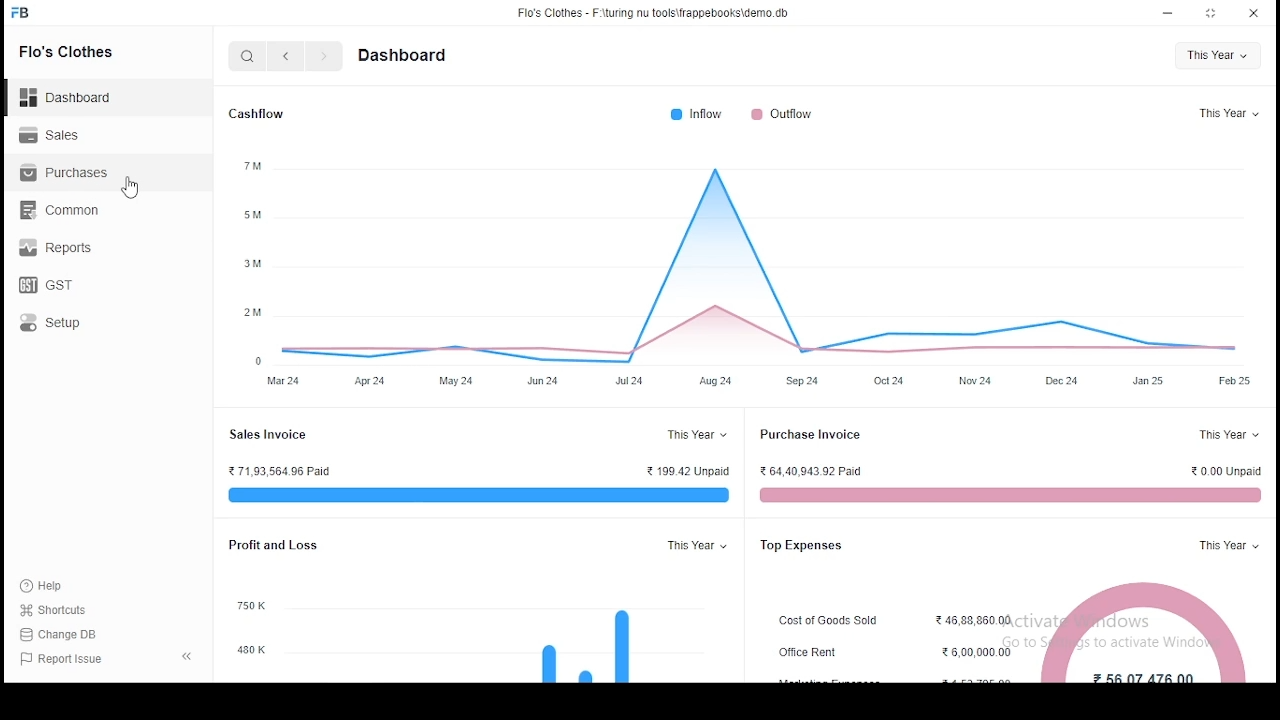  What do you see at coordinates (75, 91) in the screenshot?
I see `dashboard` at bounding box center [75, 91].